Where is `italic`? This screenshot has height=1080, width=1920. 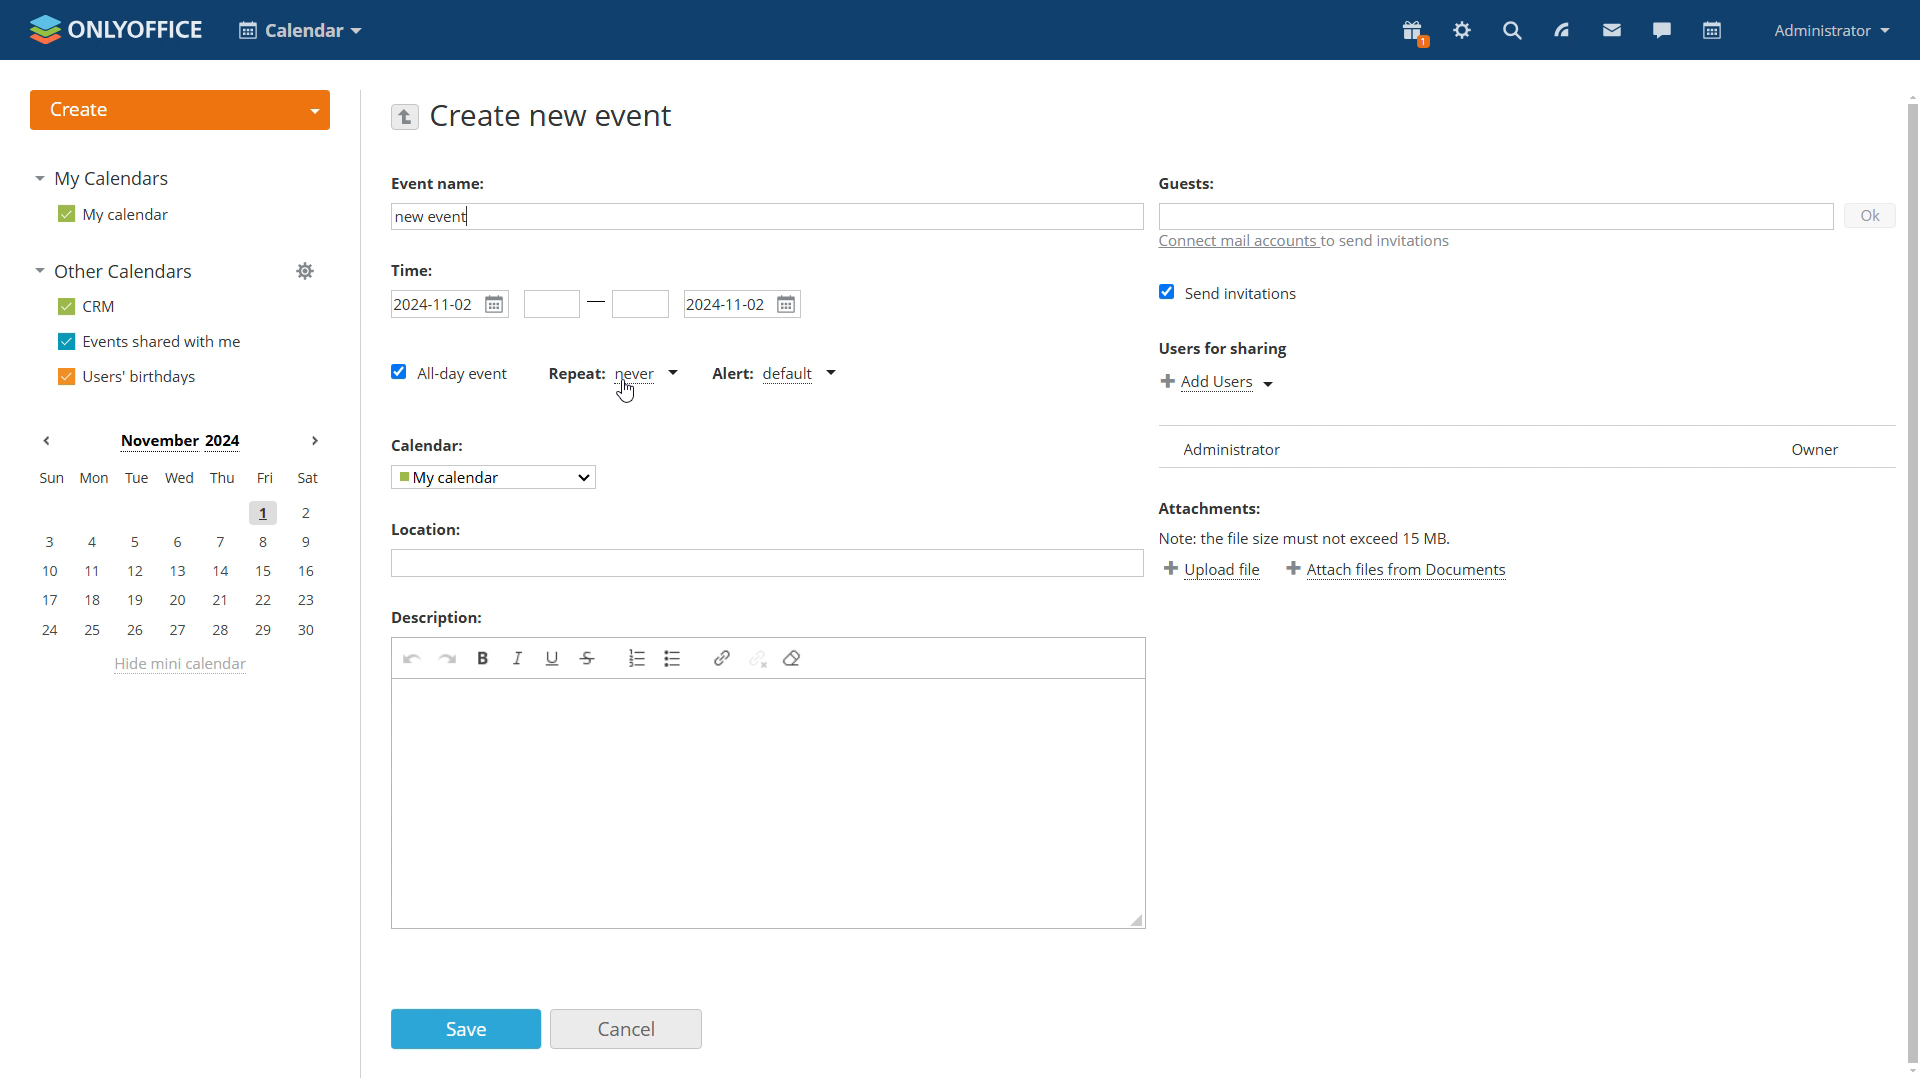 italic is located at coordinates (519, 659).